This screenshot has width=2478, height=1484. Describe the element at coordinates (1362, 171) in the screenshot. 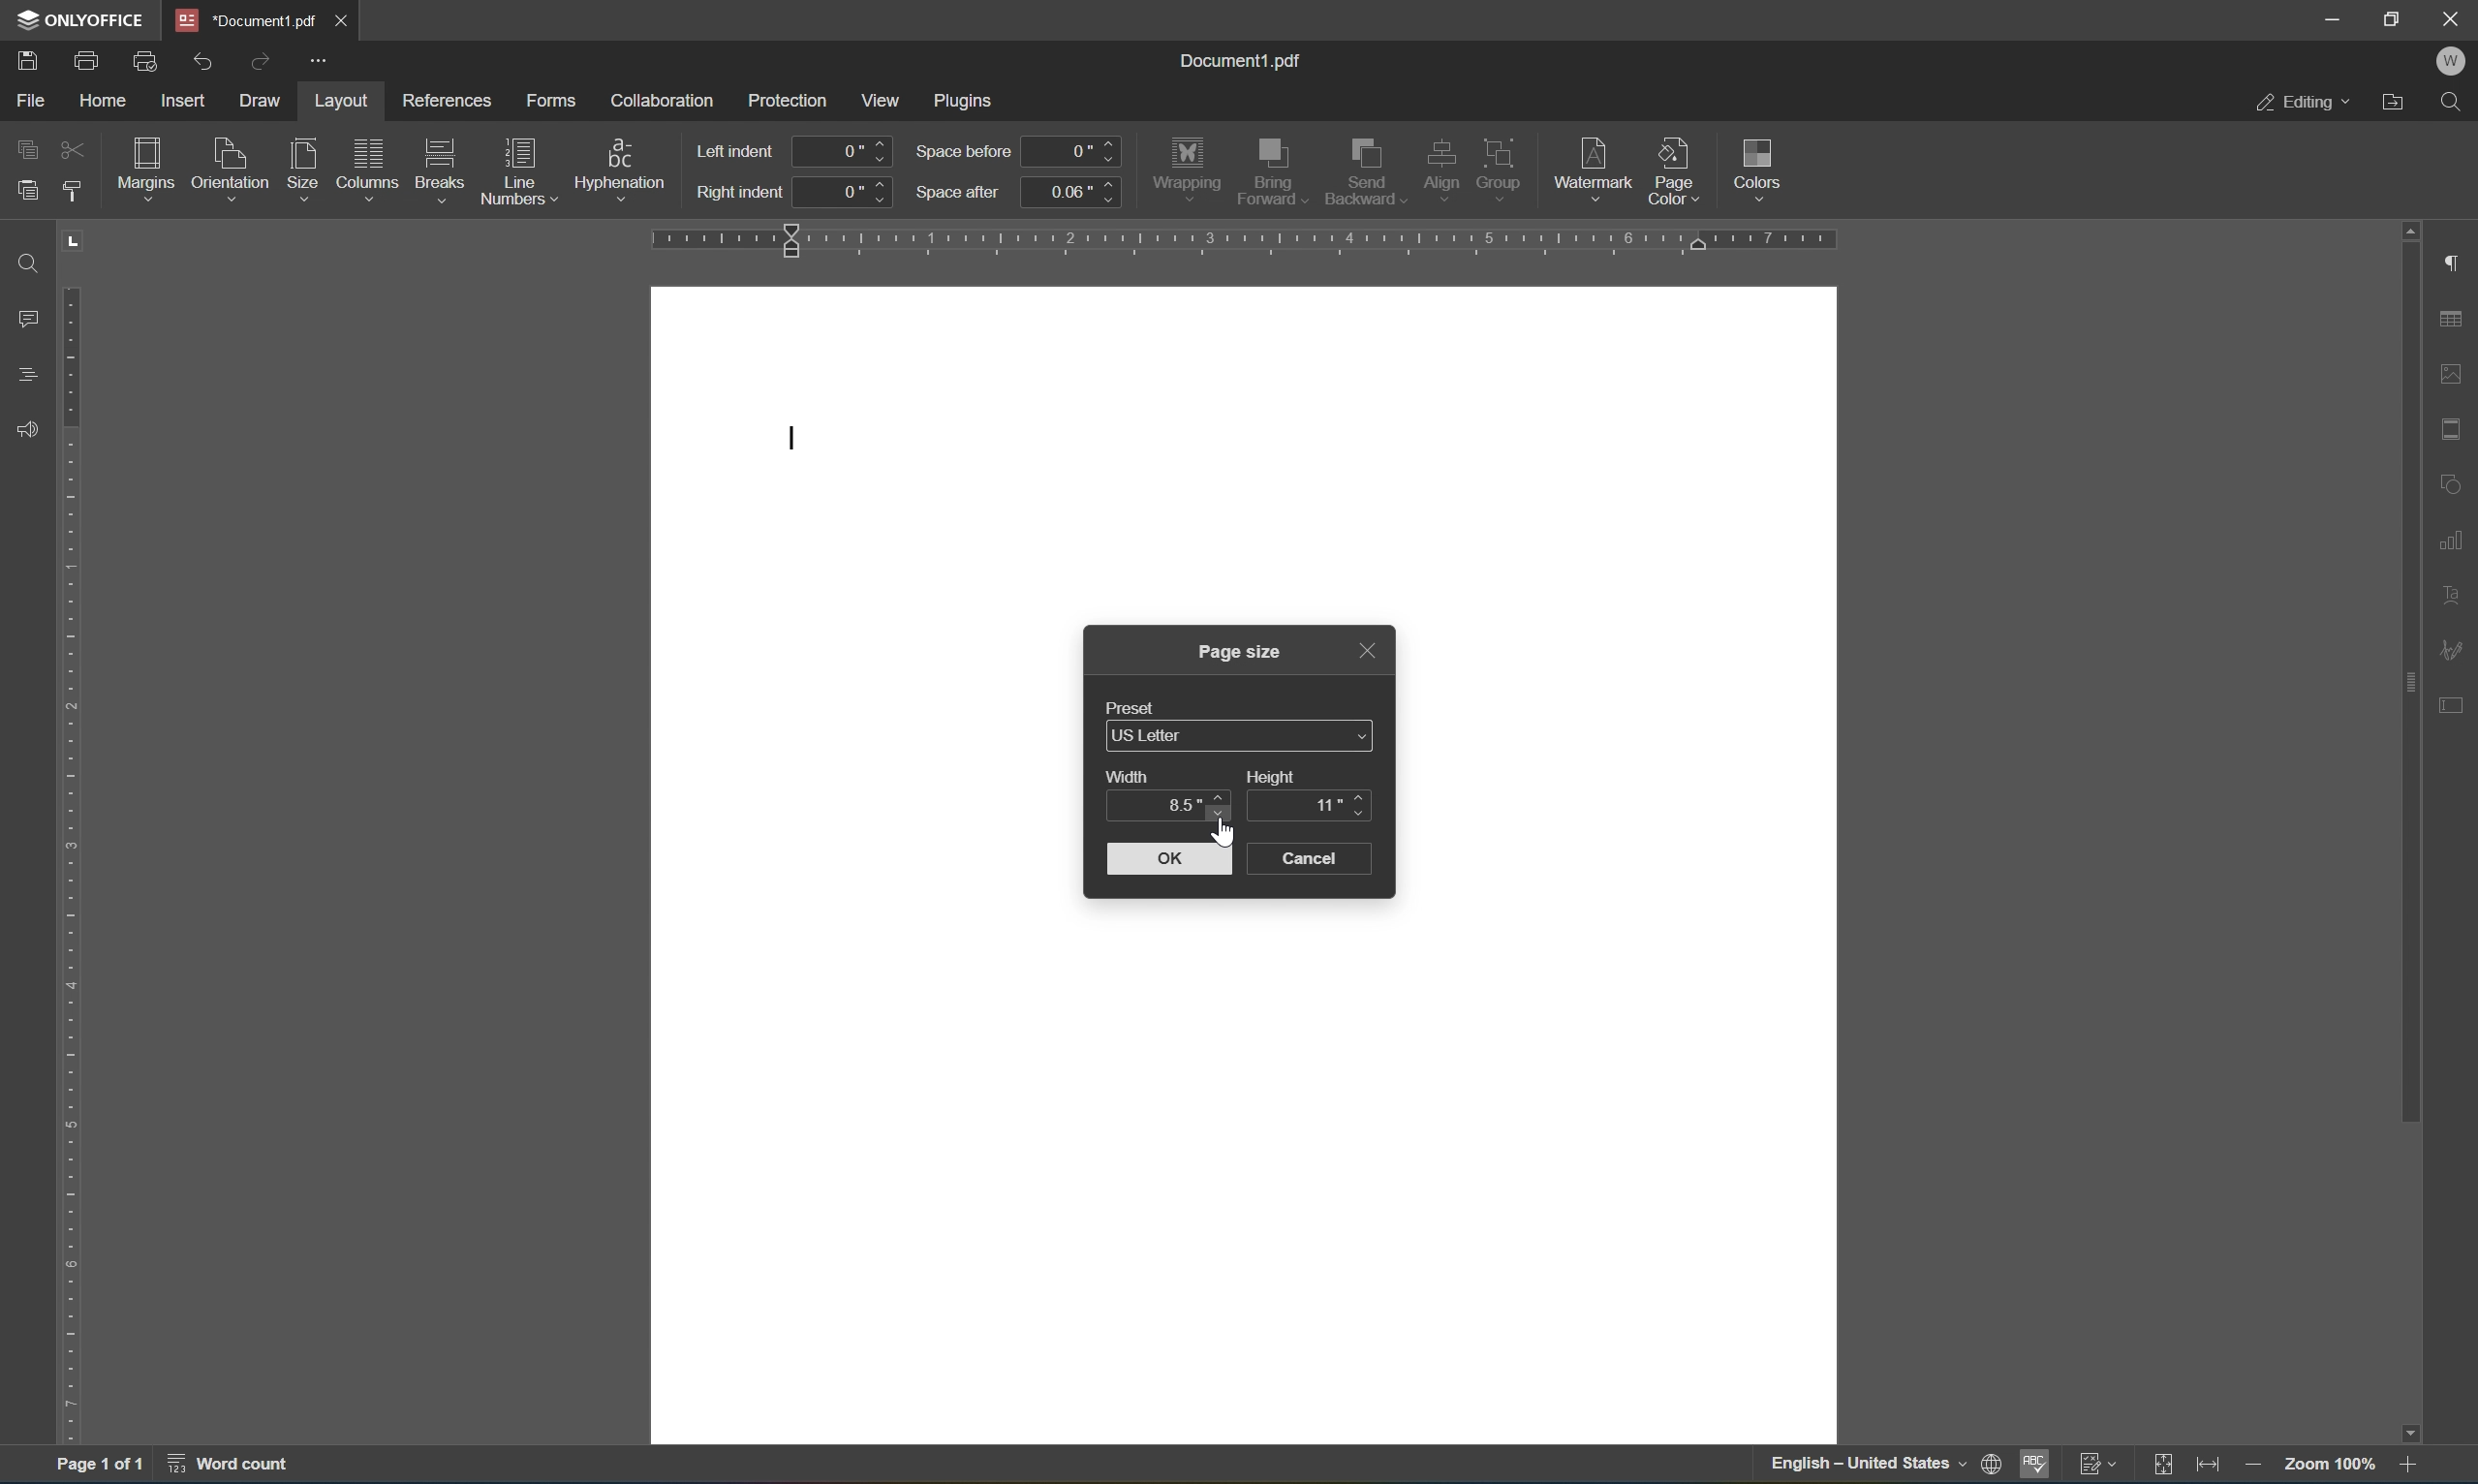

I see `send backward` at that location.